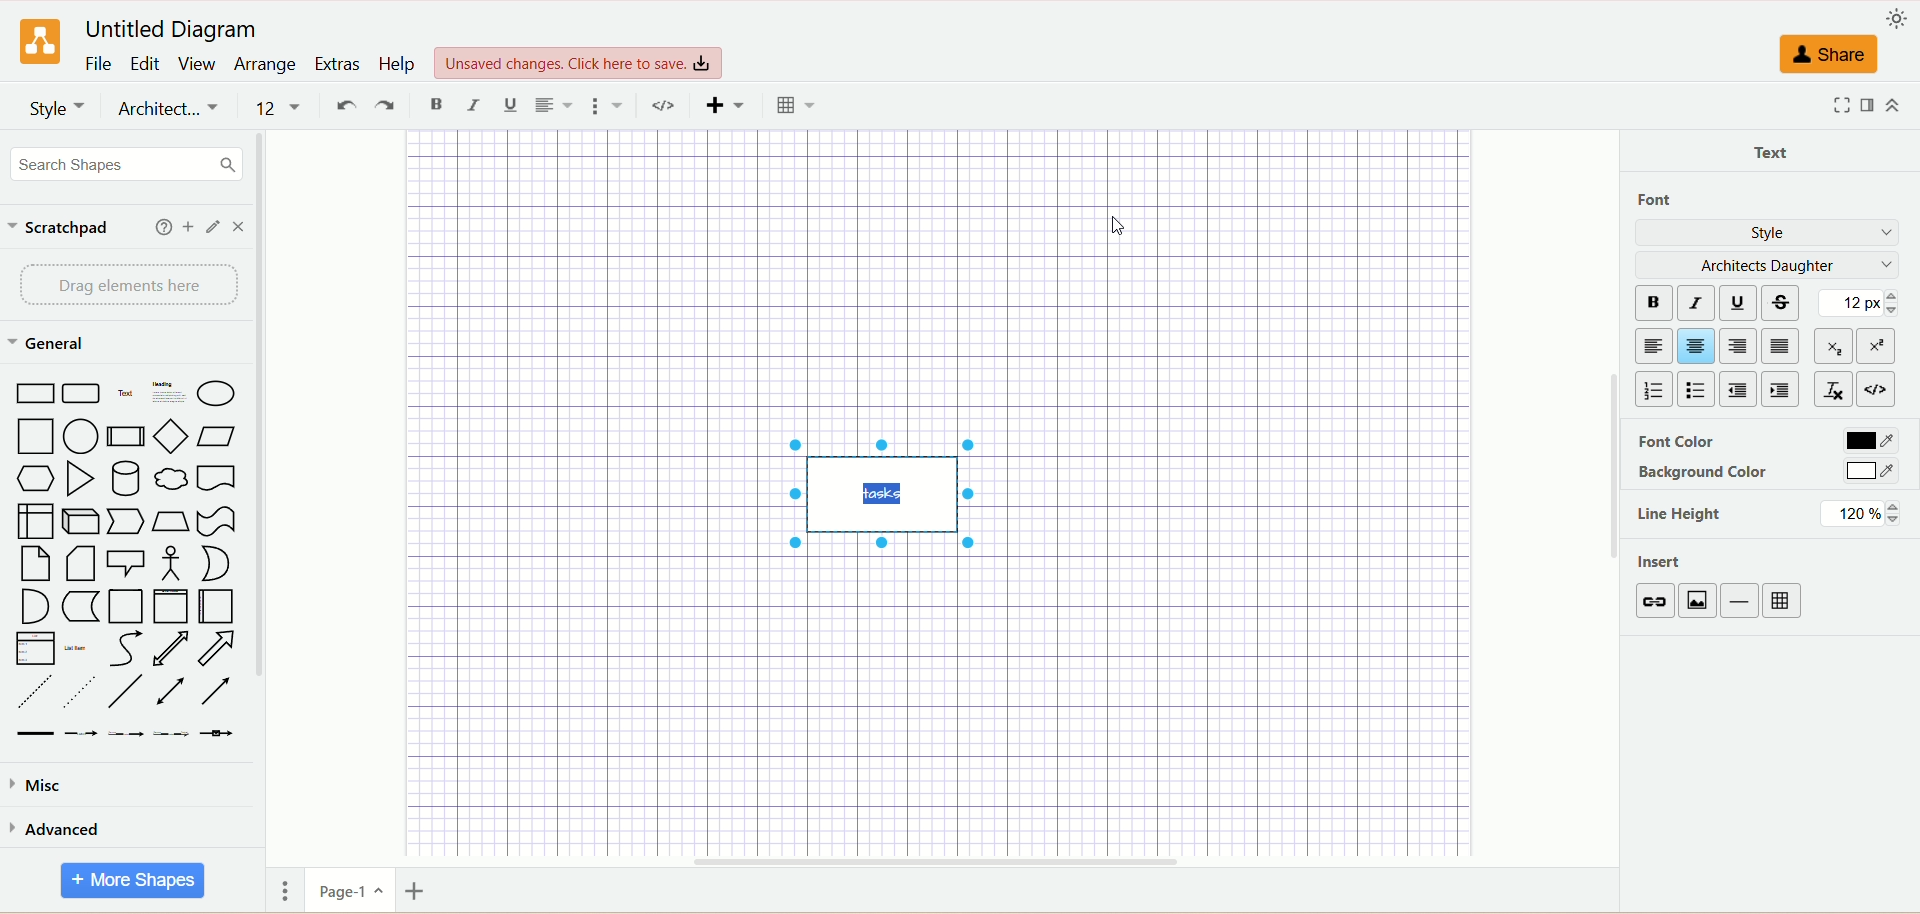 Image resolution: width=1920 pixels, height=914 pixels. What do you see at coordinates (608, 106) in the screenshot?
I see `More Settings` at bounding box center [608, 106].